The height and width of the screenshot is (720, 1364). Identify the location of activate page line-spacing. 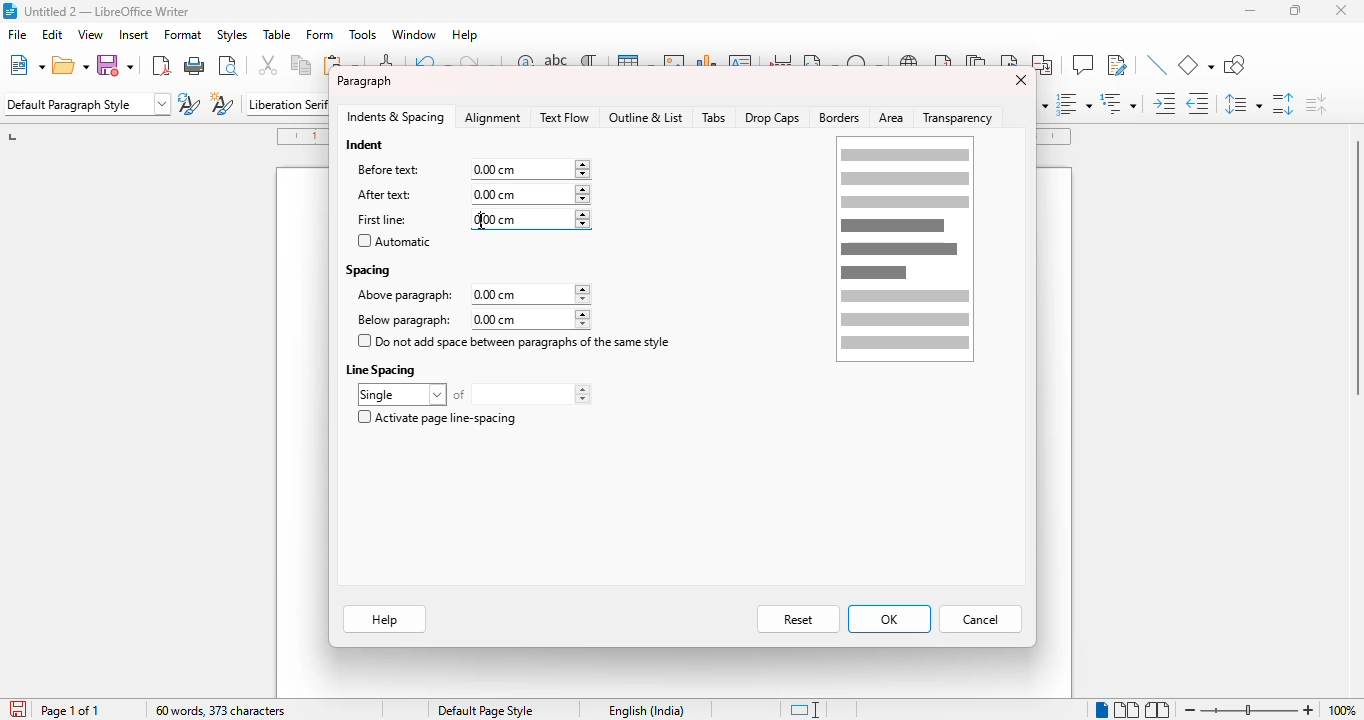
(436, 417).